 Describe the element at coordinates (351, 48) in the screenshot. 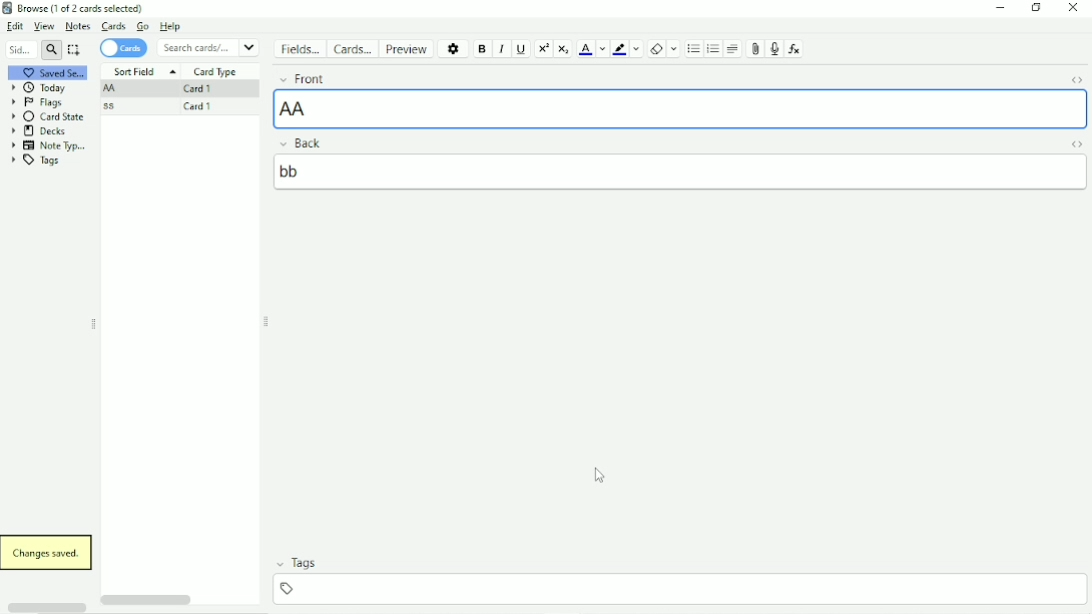

I see `Cards` at that location.